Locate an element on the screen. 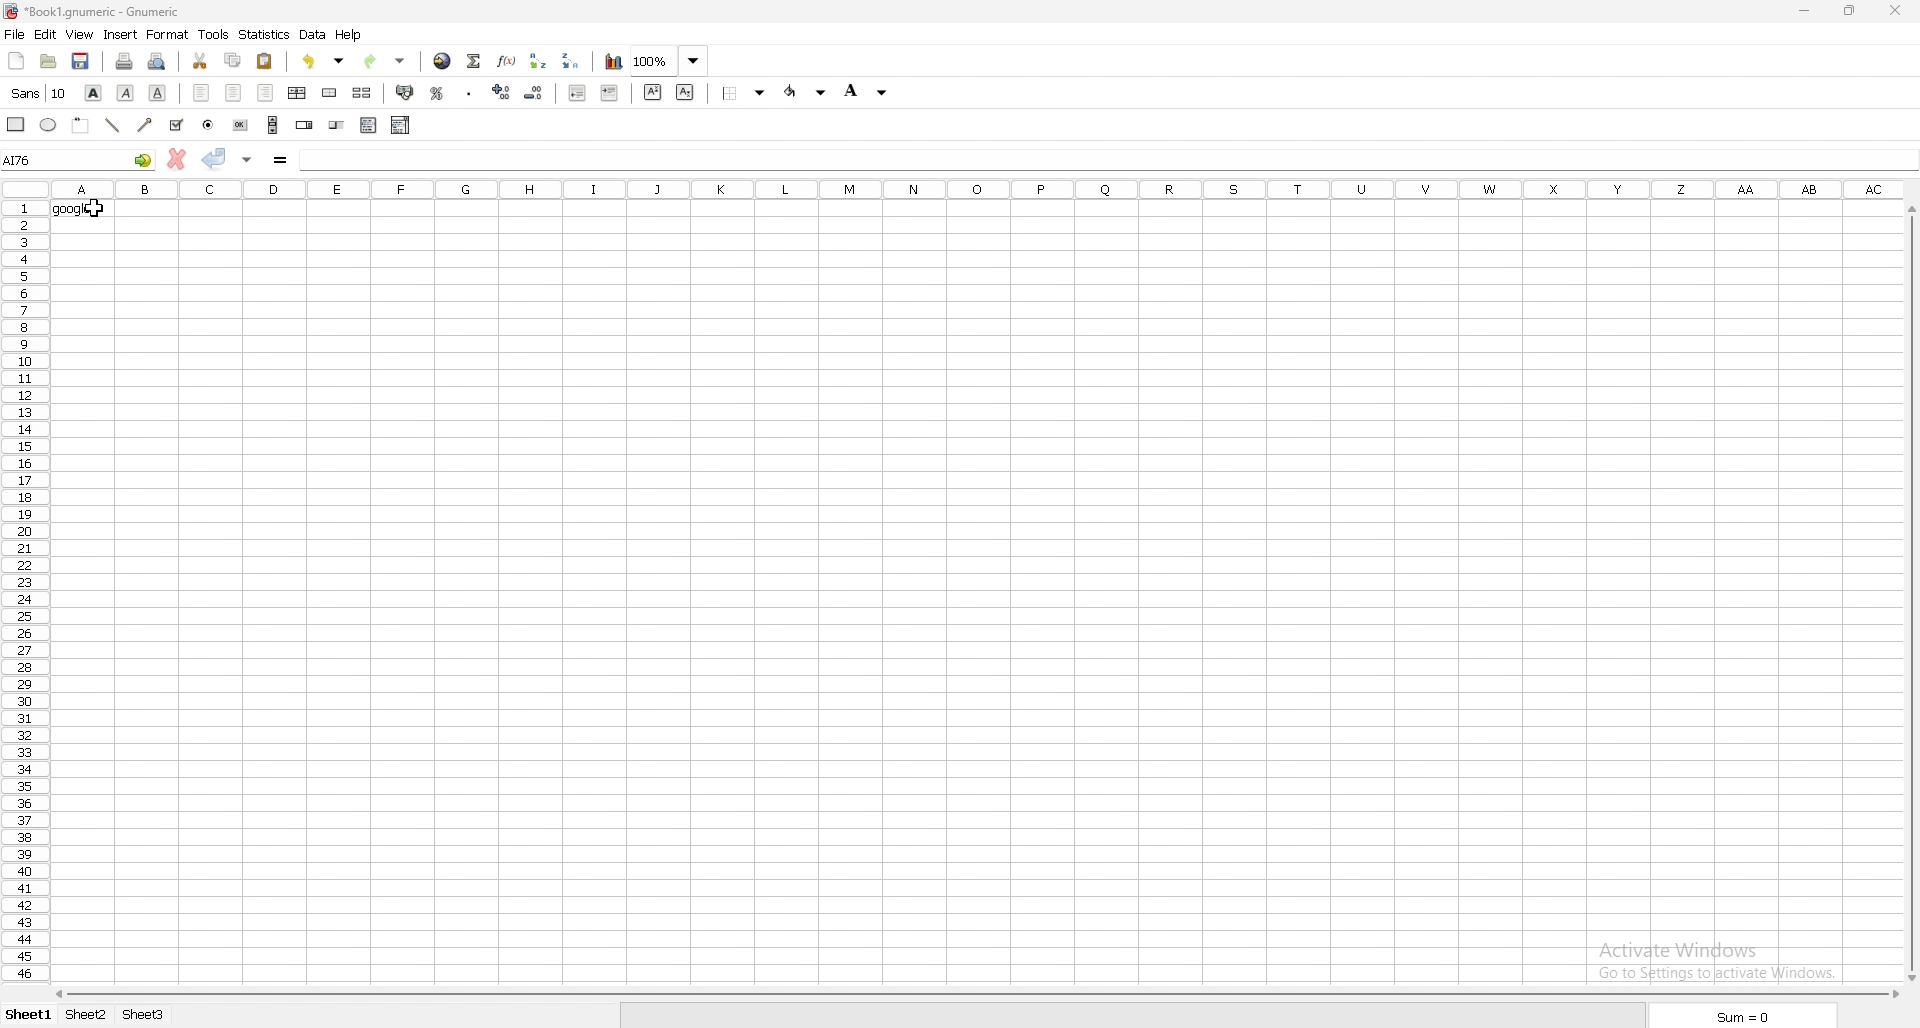 This screenshot has width=1920, height=1028. italic is located at coordinates (127, 91).